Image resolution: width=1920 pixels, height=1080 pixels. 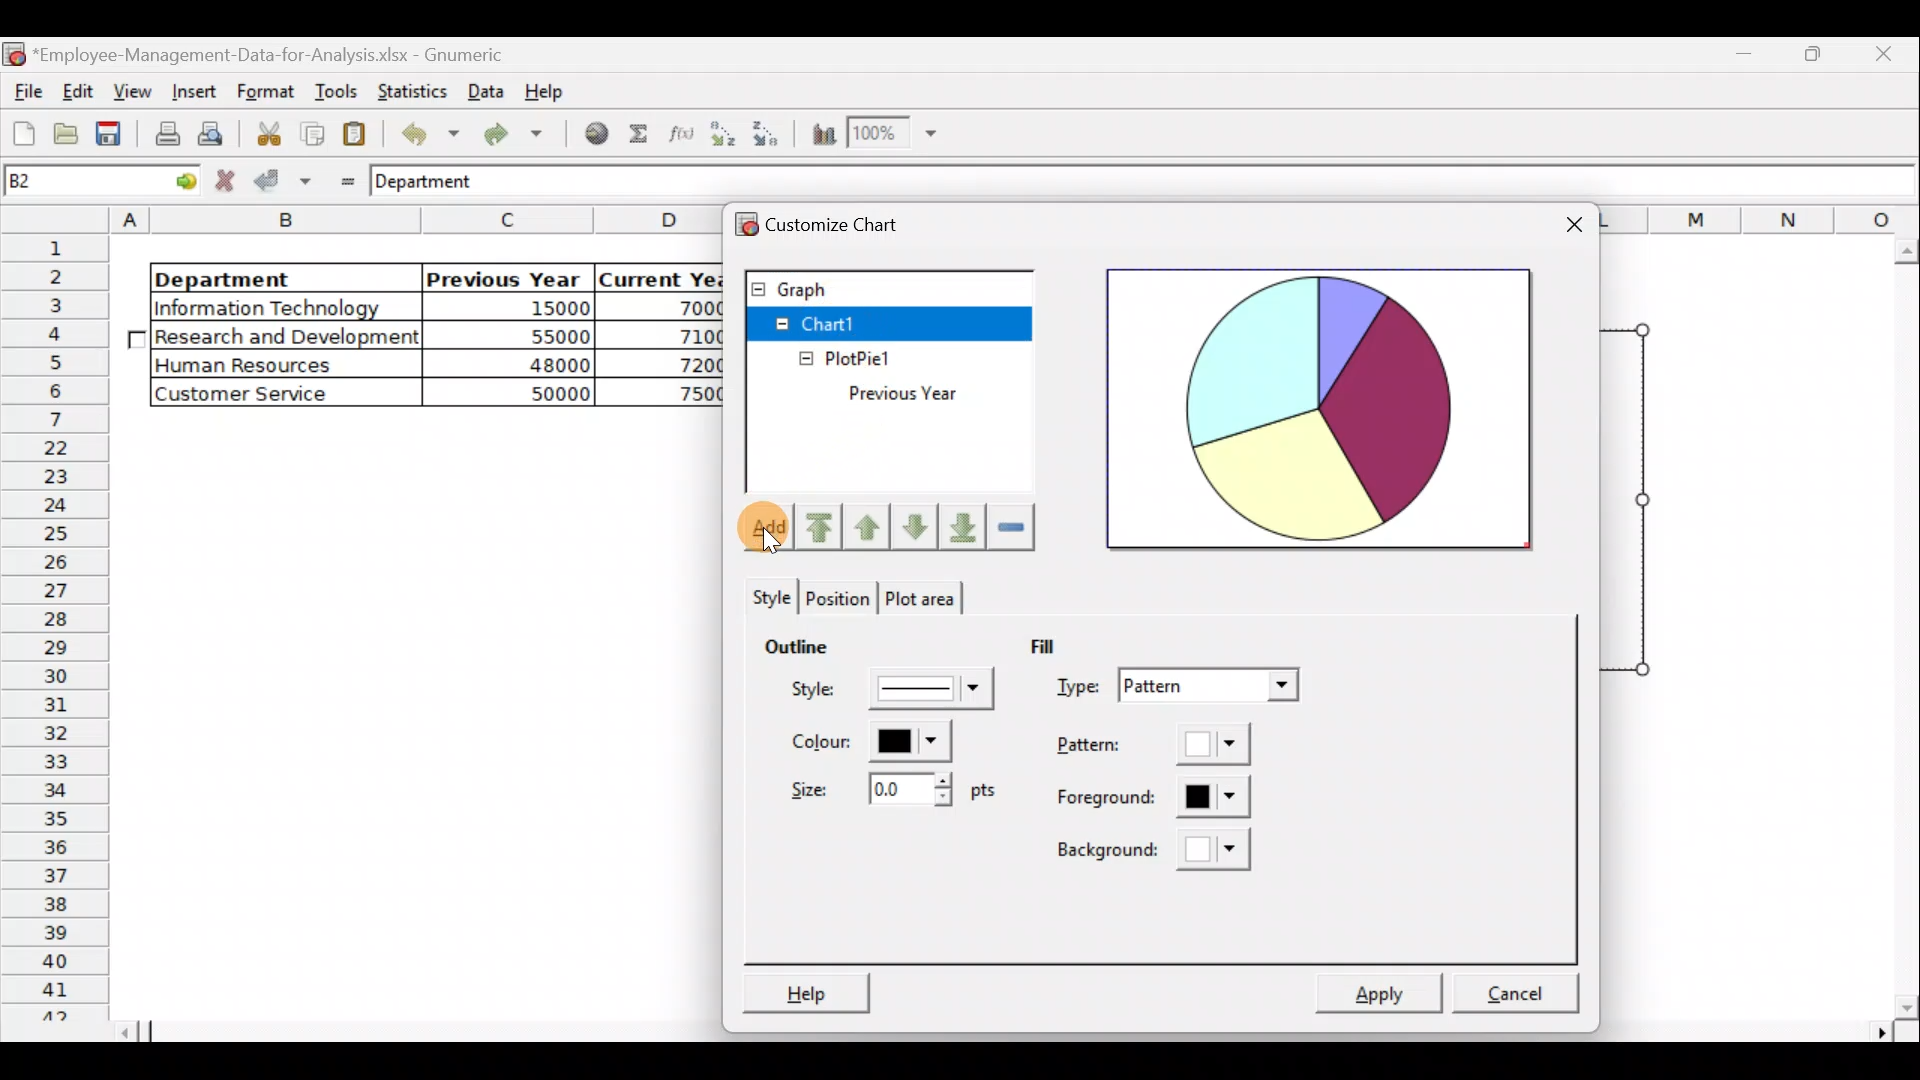 What do you see at coordinates (884, 687) in the screenshot?
I see `Style` at bounding box center [884, 687].